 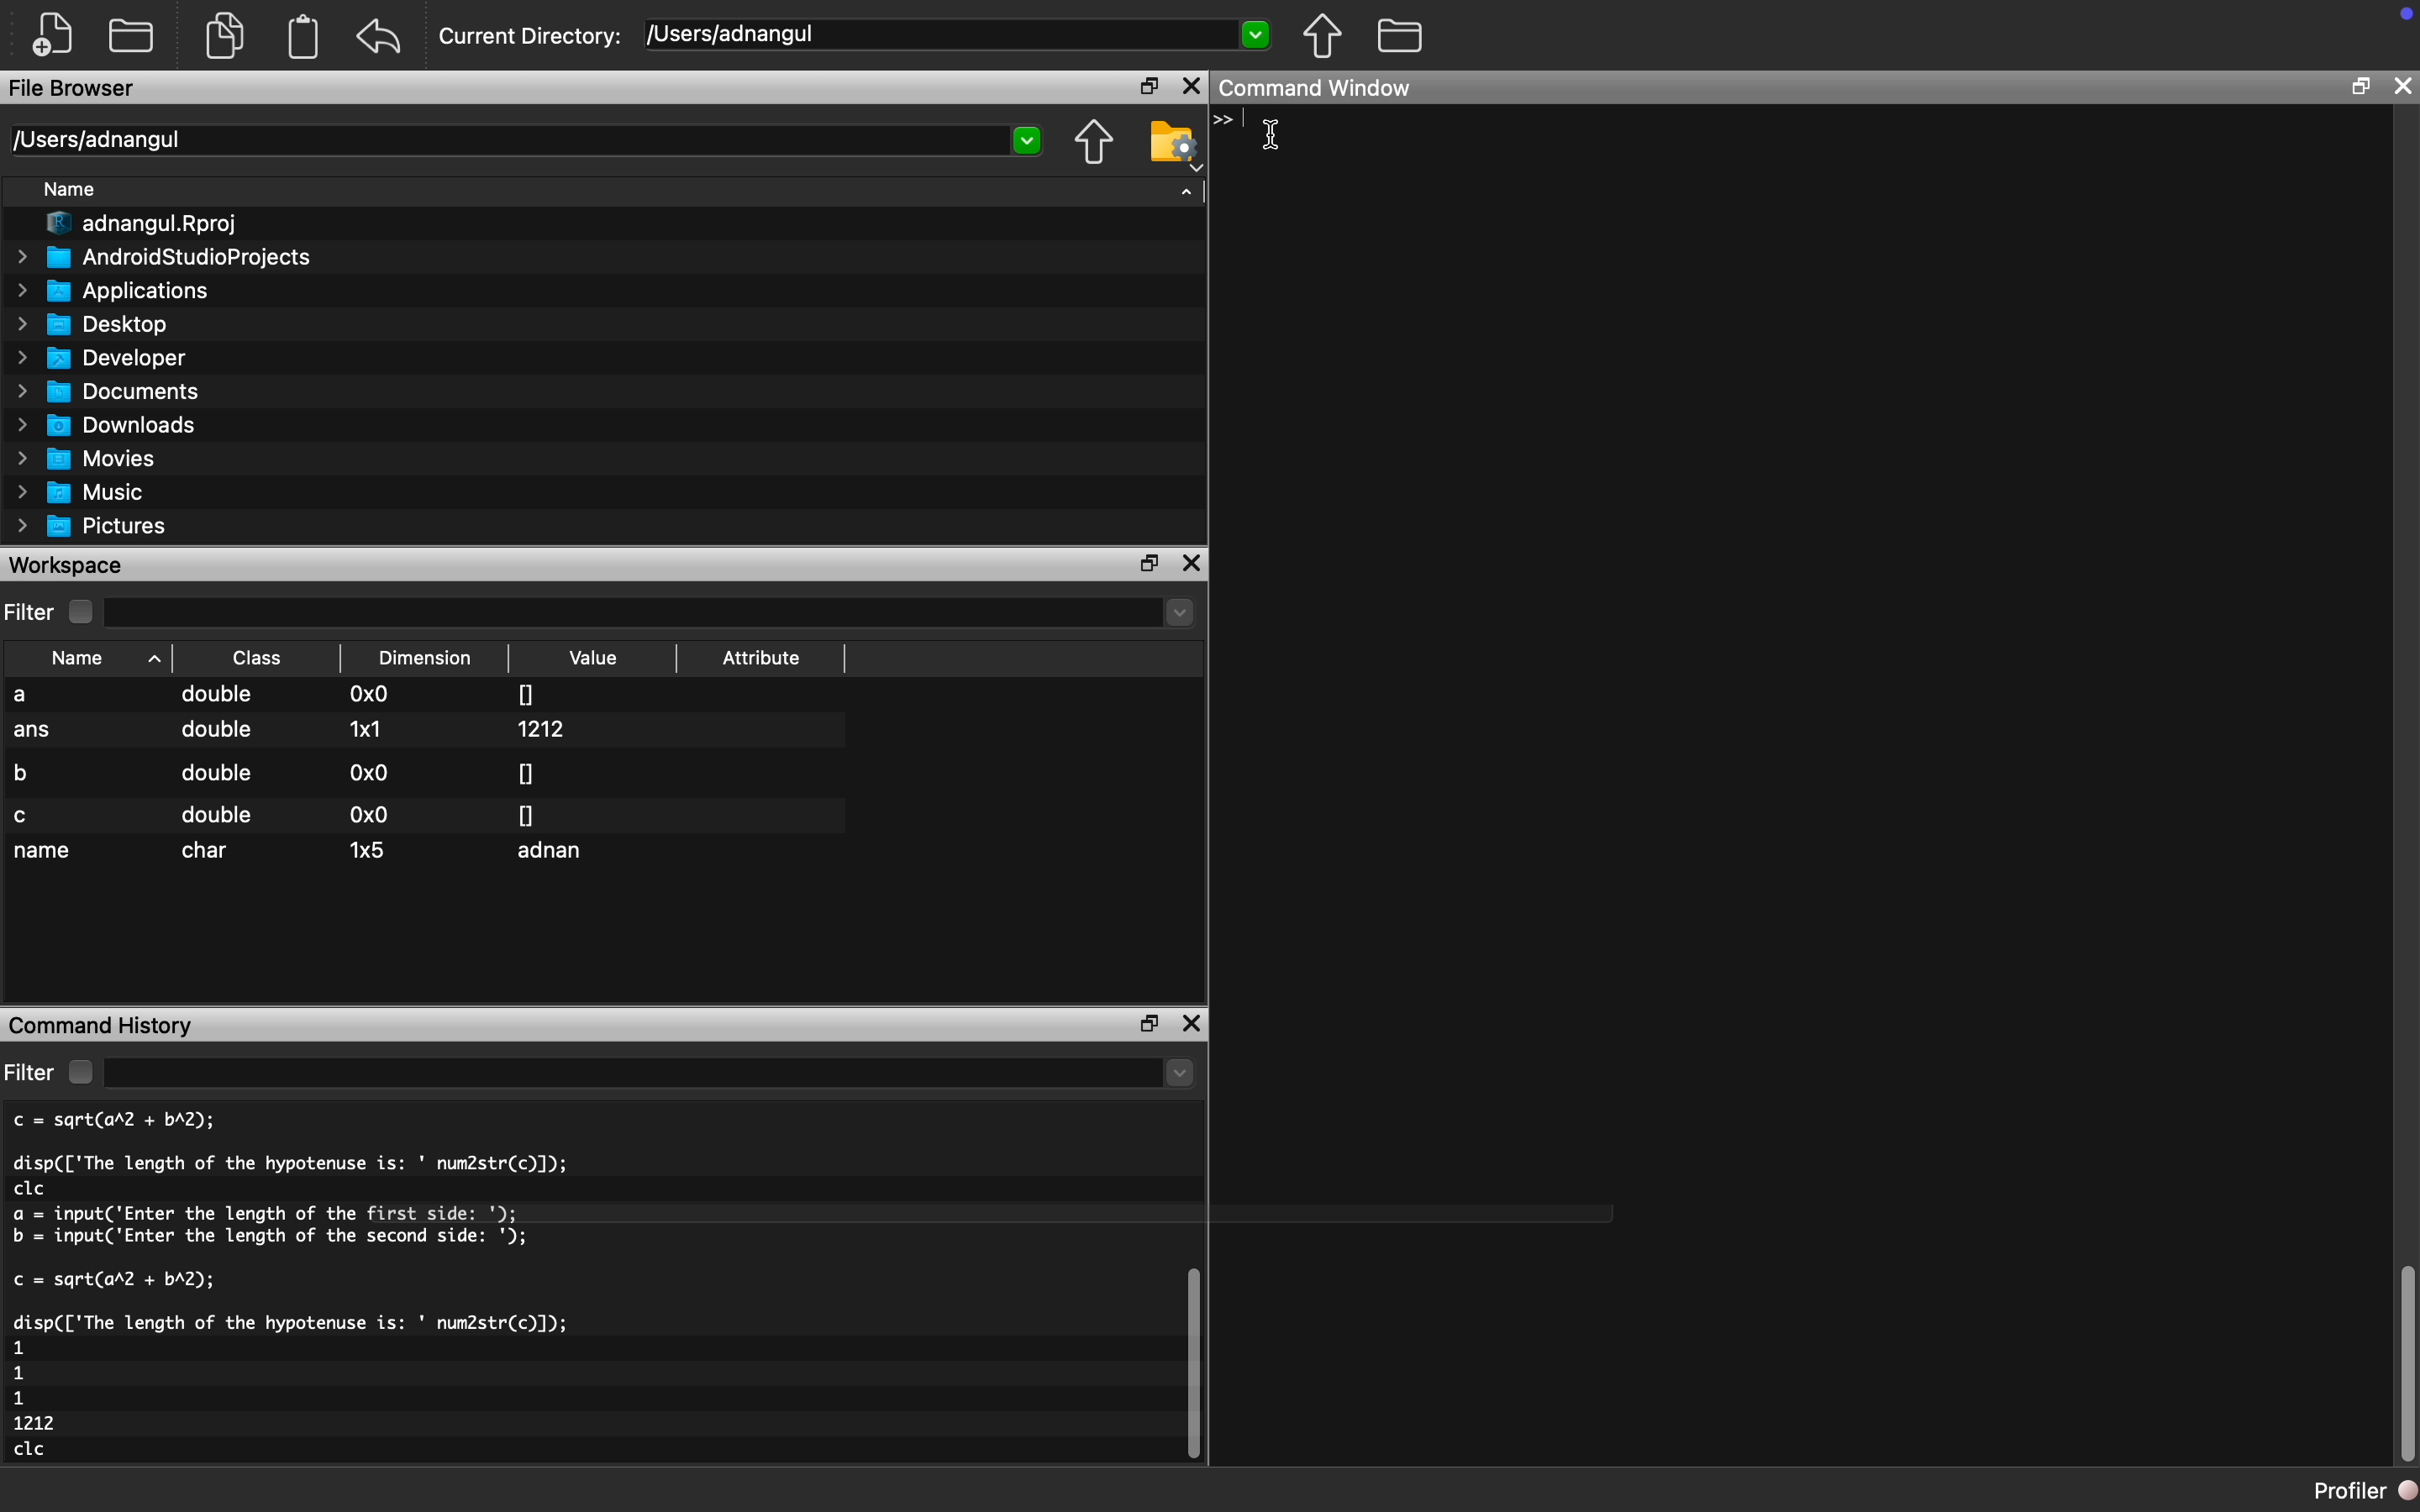 What do you see at coordinates (86, 612) in the screenshot?
I see `checkbox` at bounding box center [86, 612].